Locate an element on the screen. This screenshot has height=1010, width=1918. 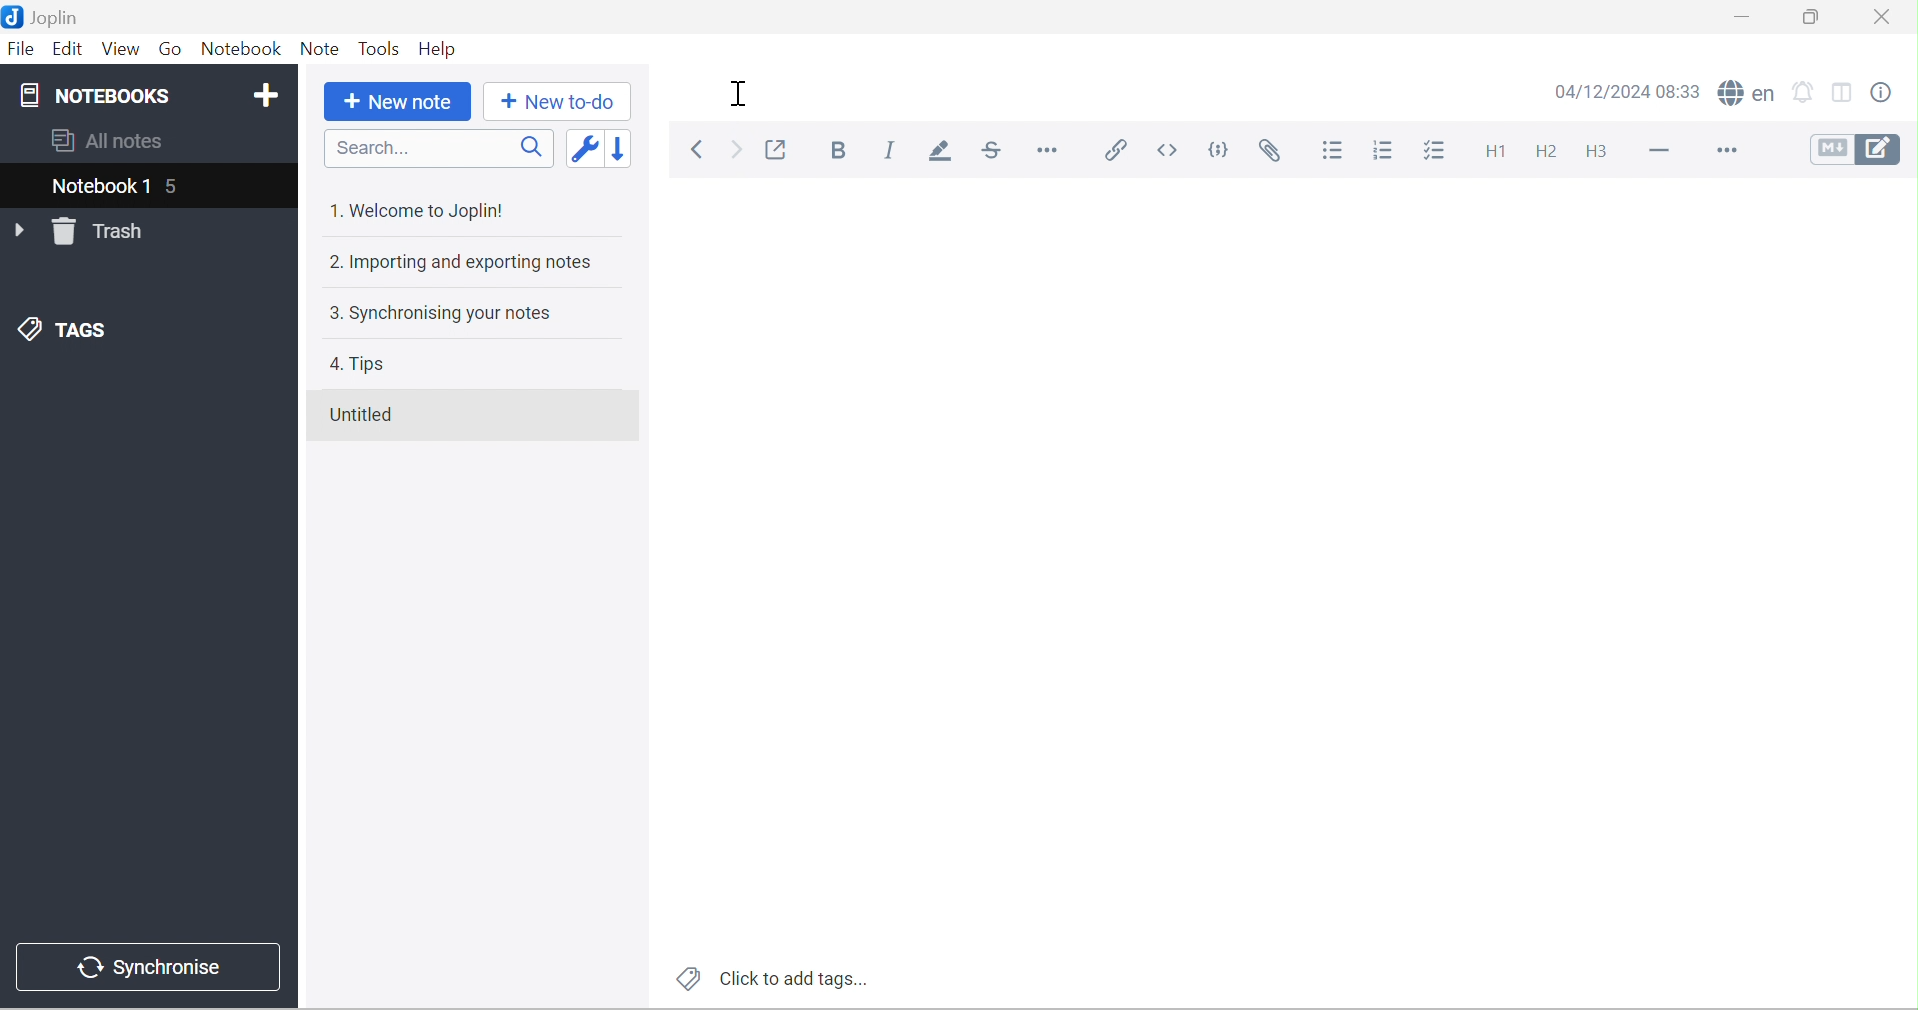
Search is located at coordinates (438, 149).